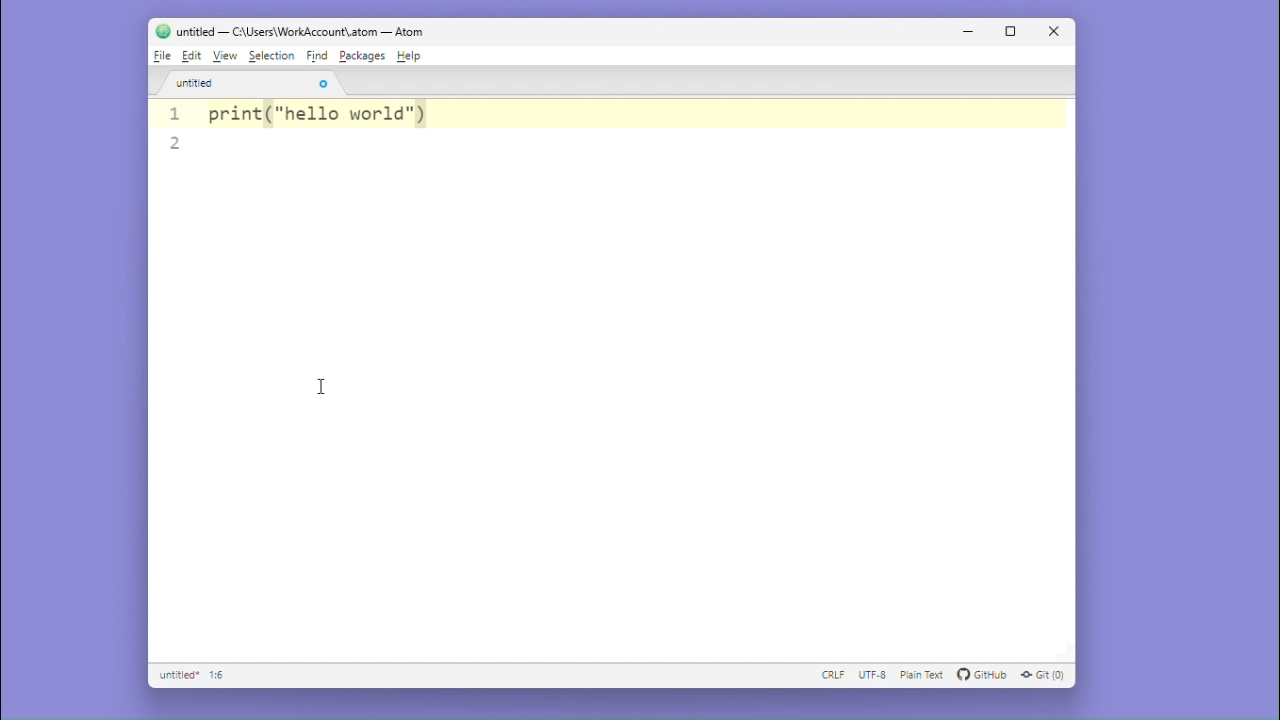  Describe the element at coordinates (296, 30) in the screenshot. I see `untitled — C:\Users\WorkAccount\.atom — Atom` at that location.